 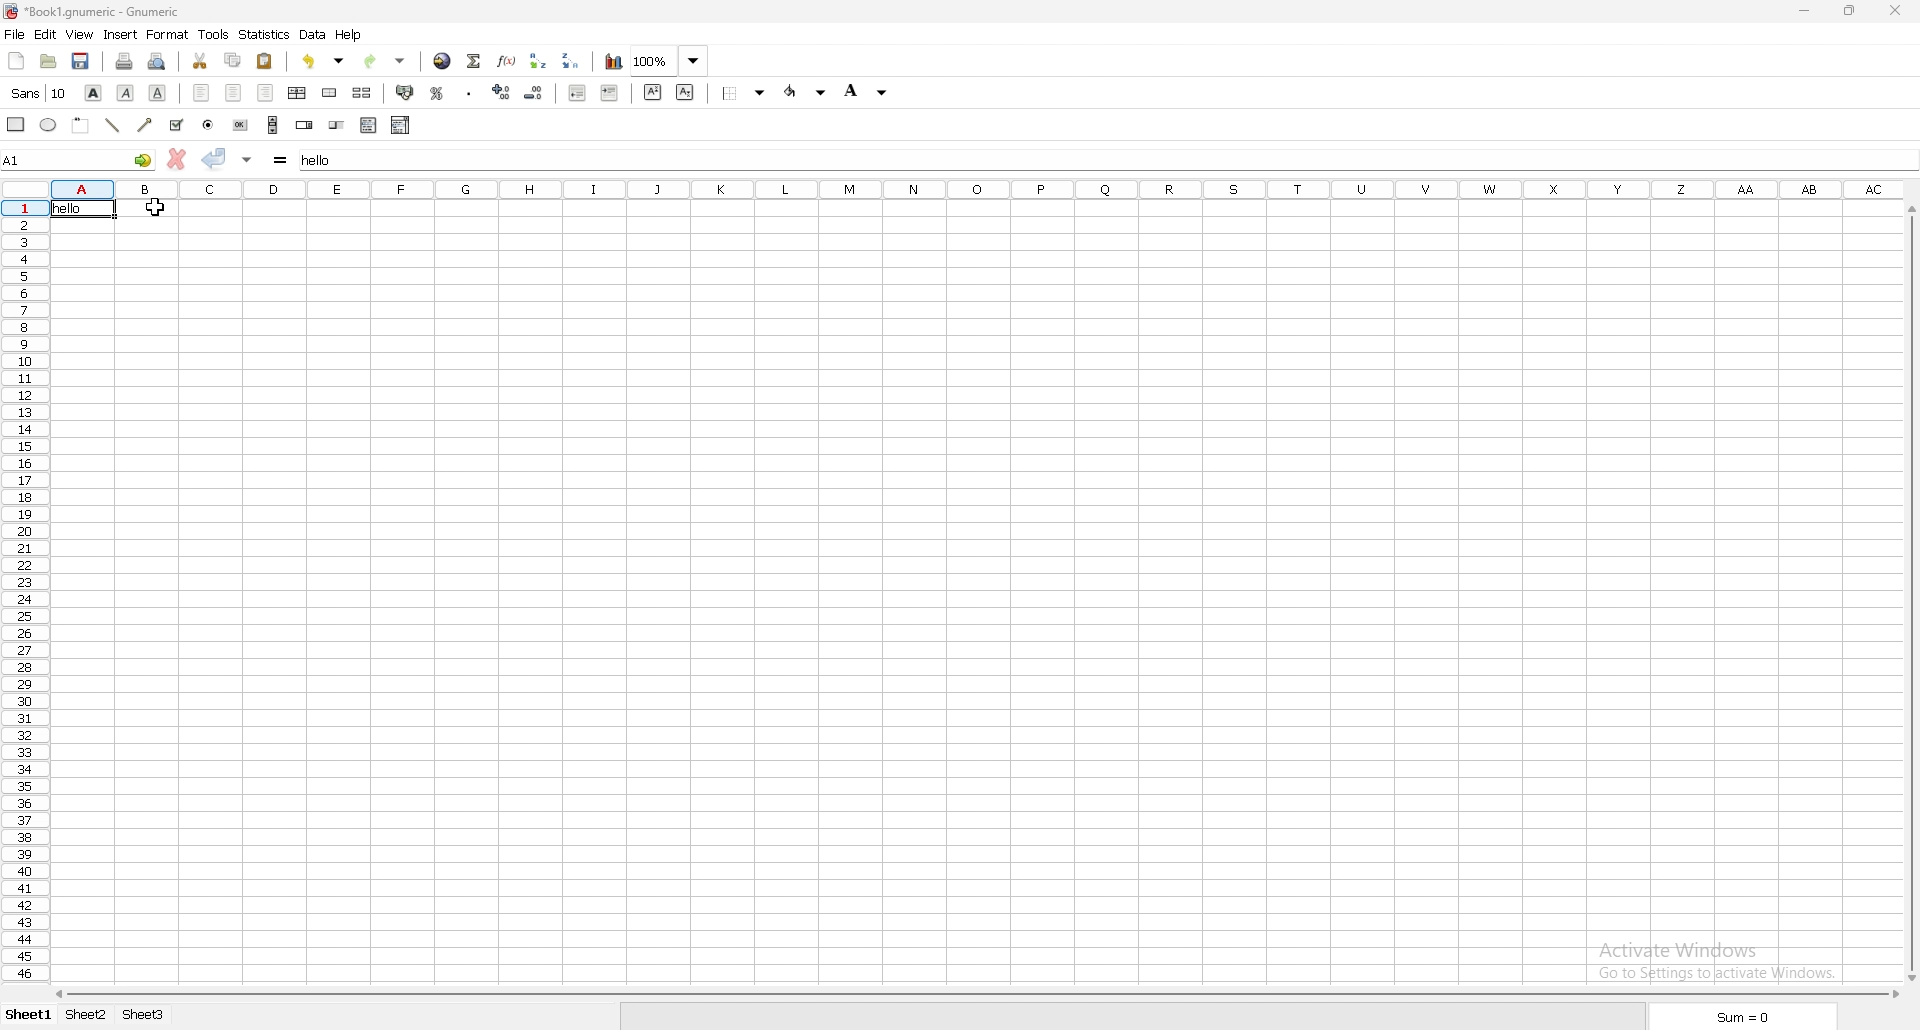 I want to click on redo, so click(x=389, y=59).